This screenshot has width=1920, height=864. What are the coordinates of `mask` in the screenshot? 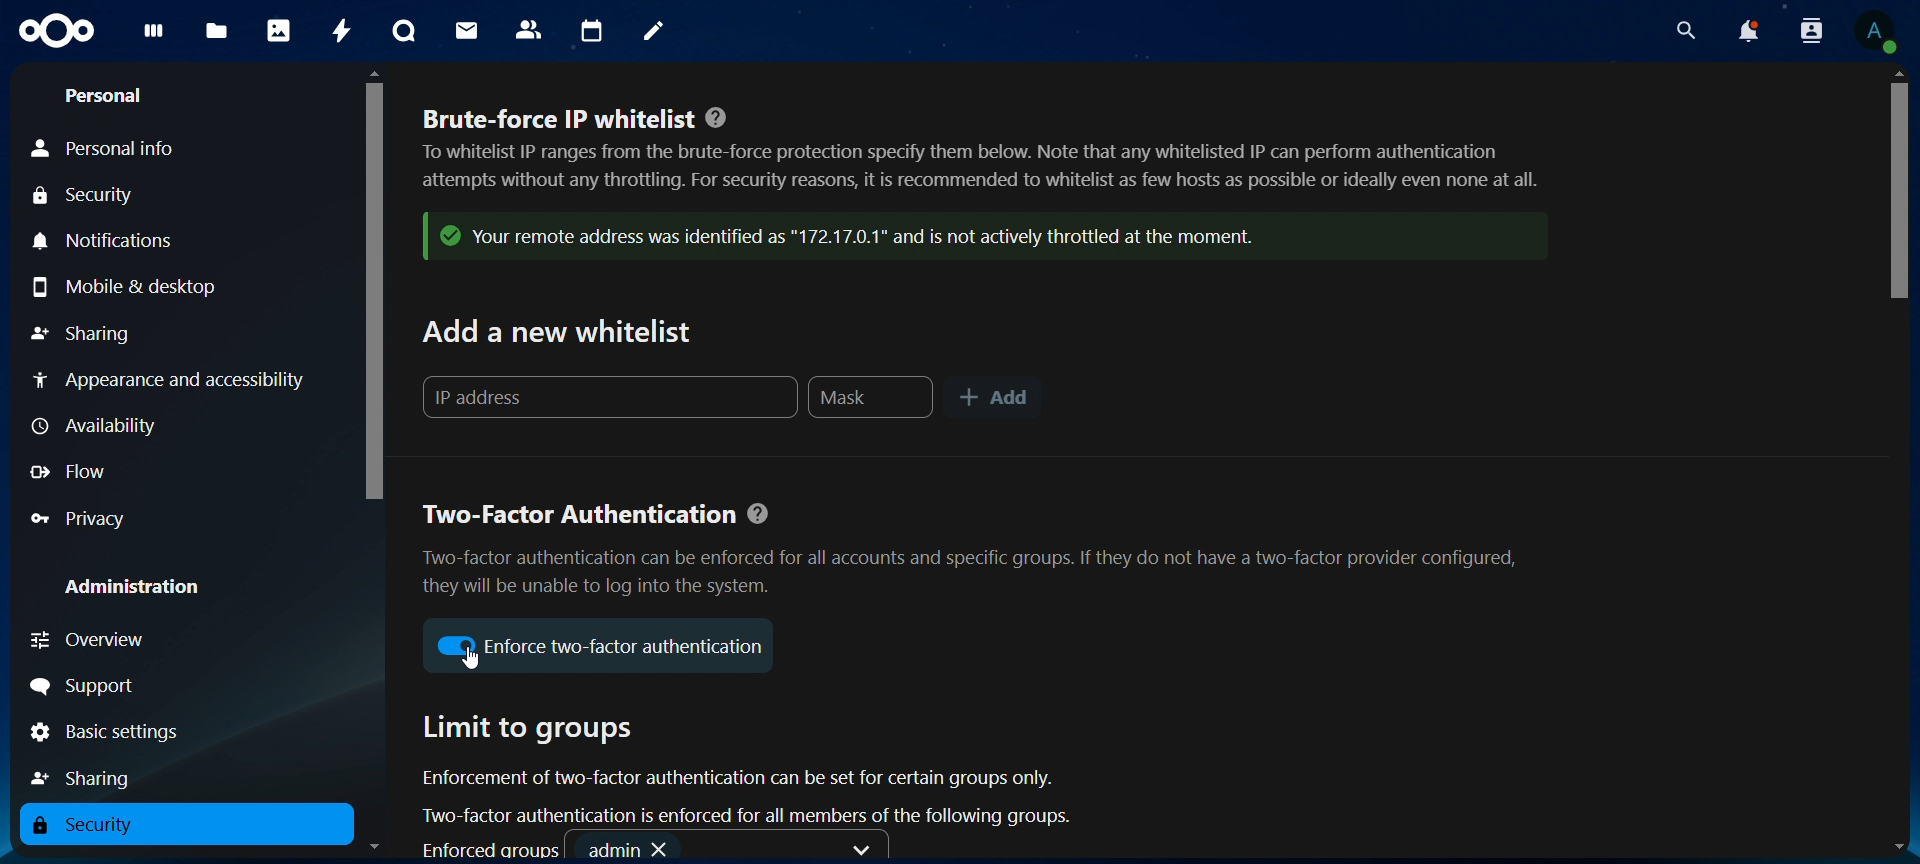 It's located at (871, 399).